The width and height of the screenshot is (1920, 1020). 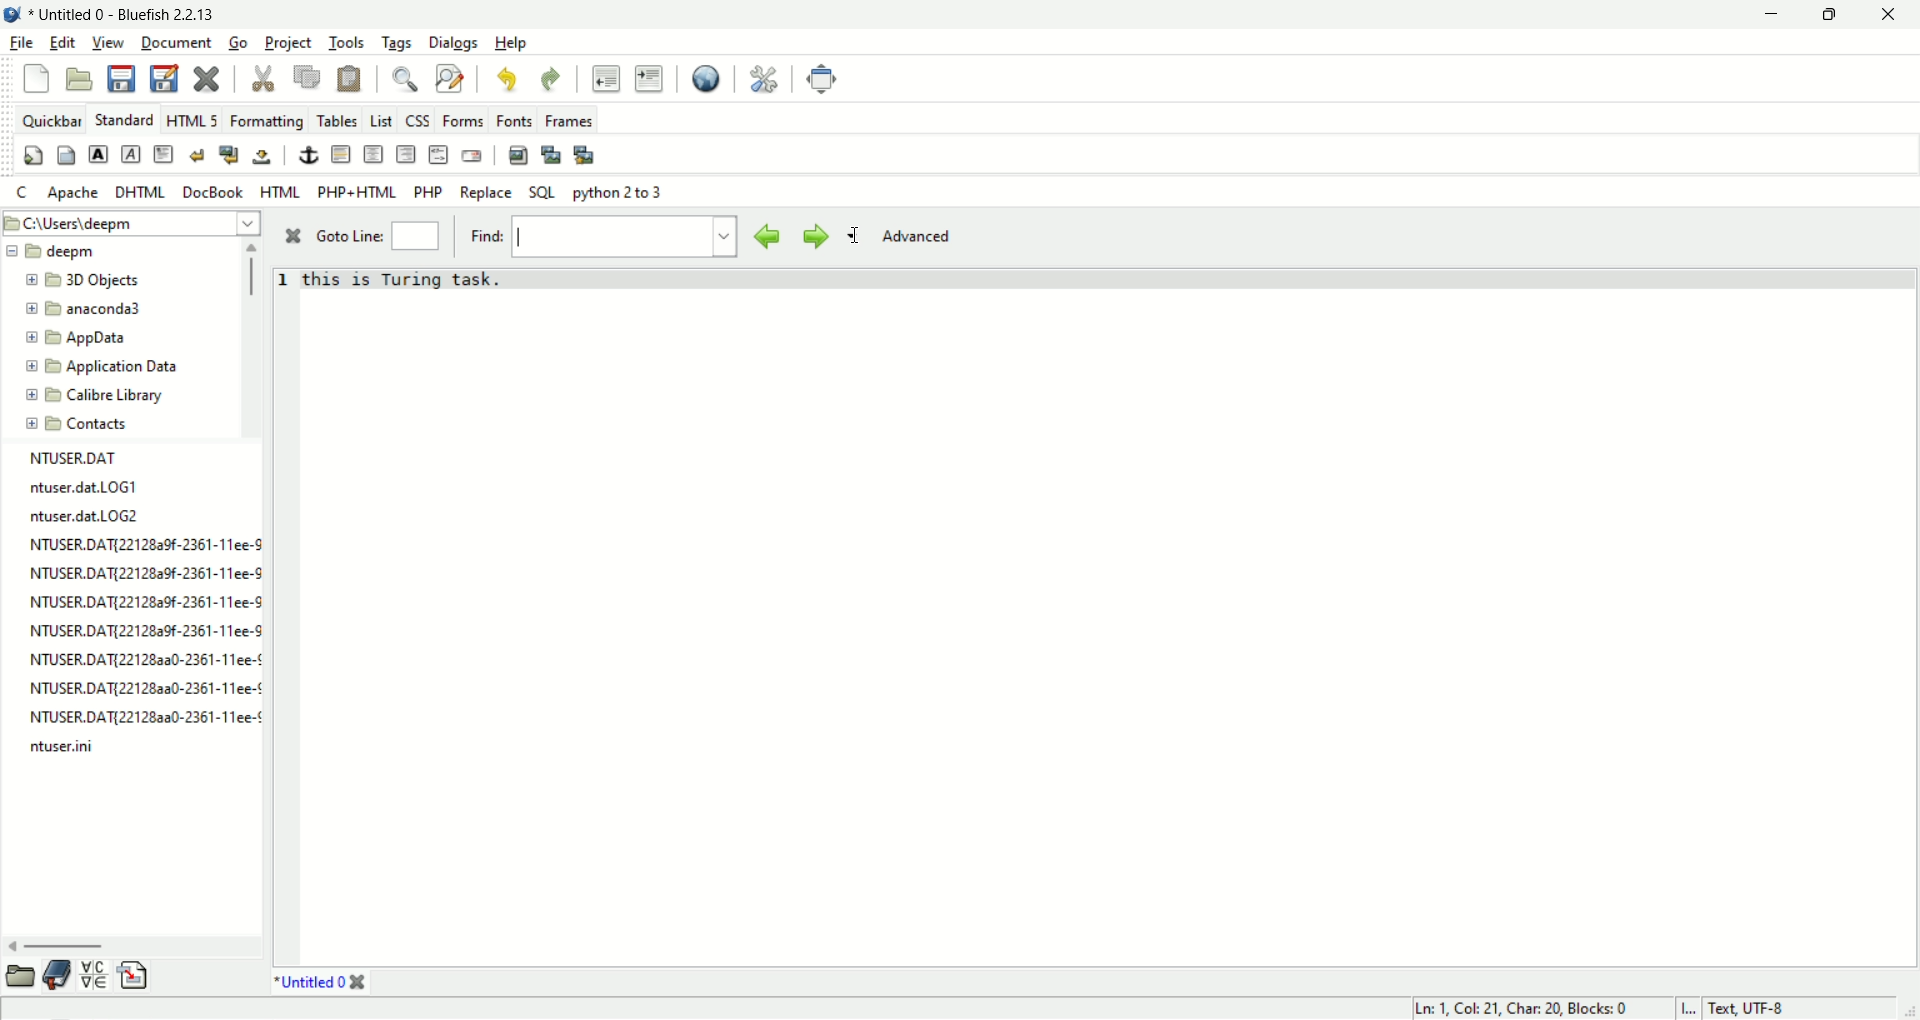 I want to click on Contacts, so click(x=94, y=422).